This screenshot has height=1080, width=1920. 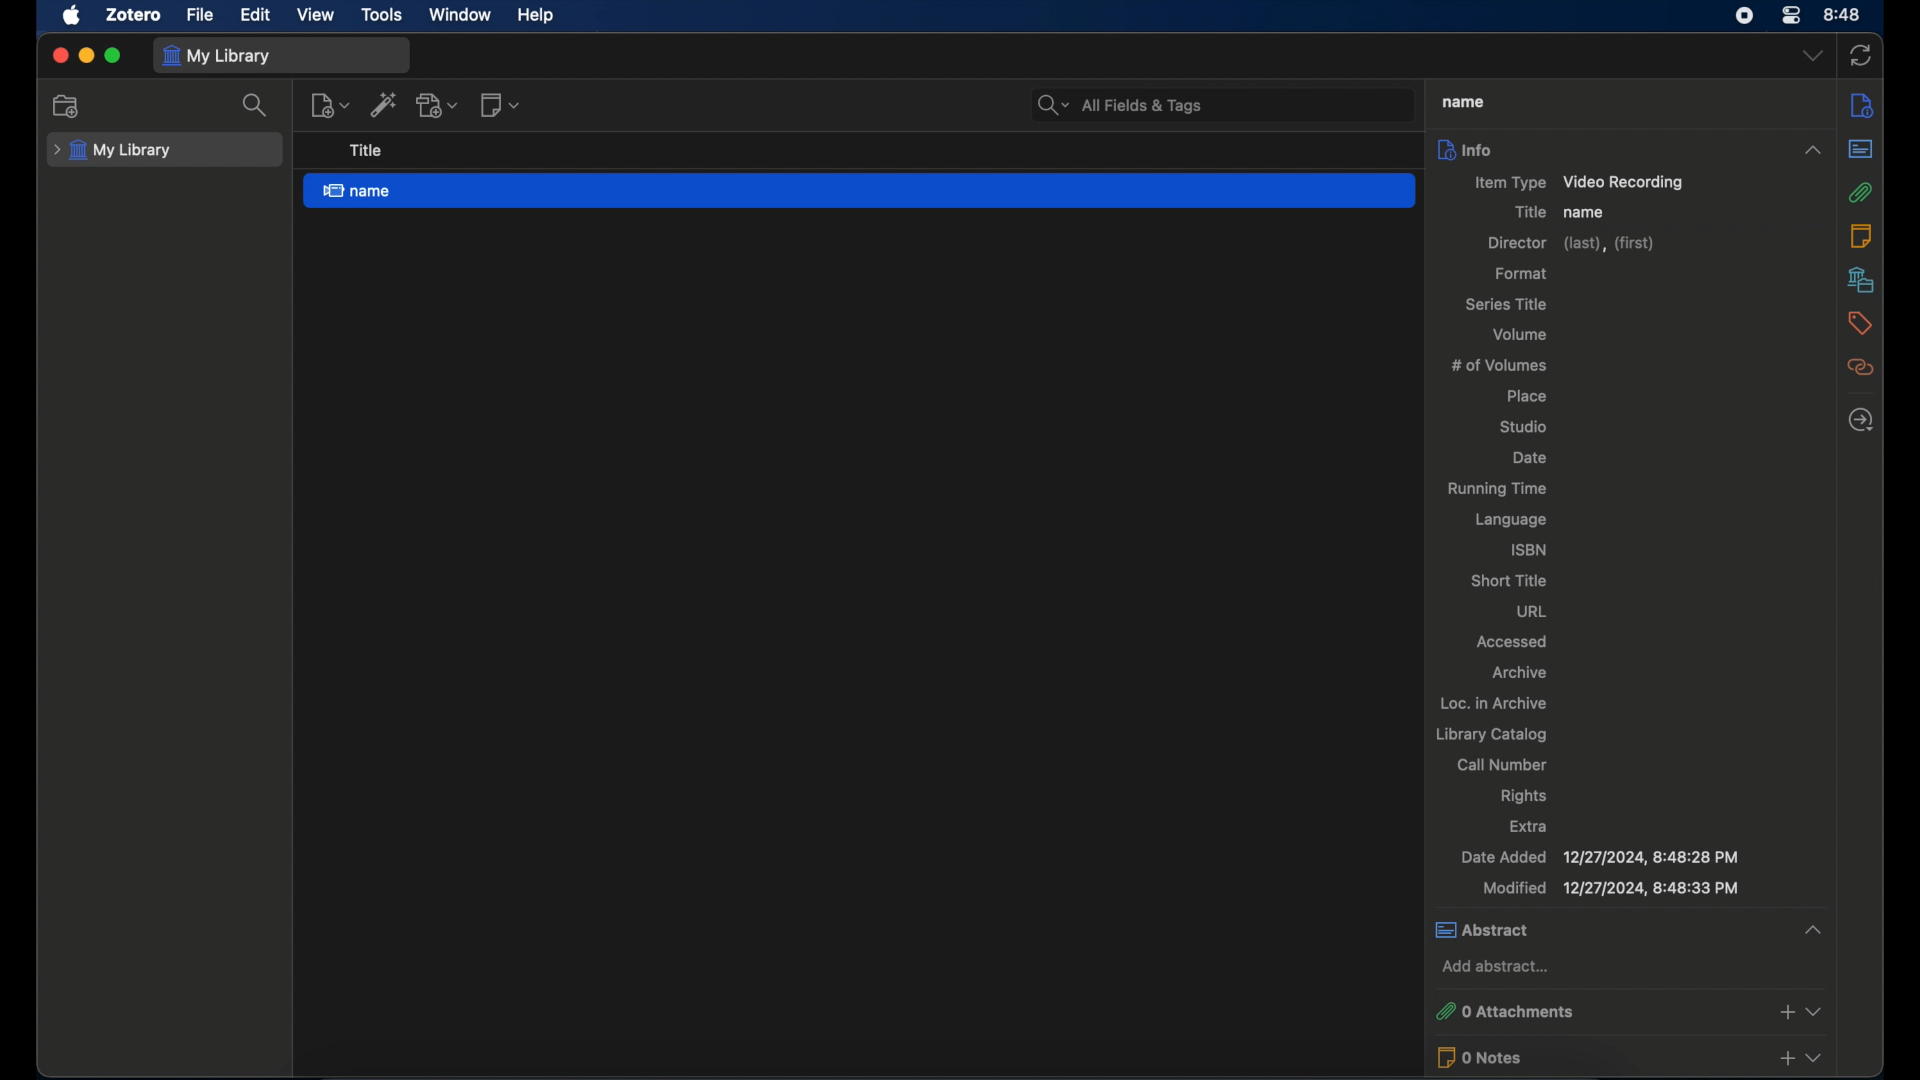 What do you see at coordinates (1744, 16) in the screenshot?
I see `screen recorder` at bounding box center [1744, 16].